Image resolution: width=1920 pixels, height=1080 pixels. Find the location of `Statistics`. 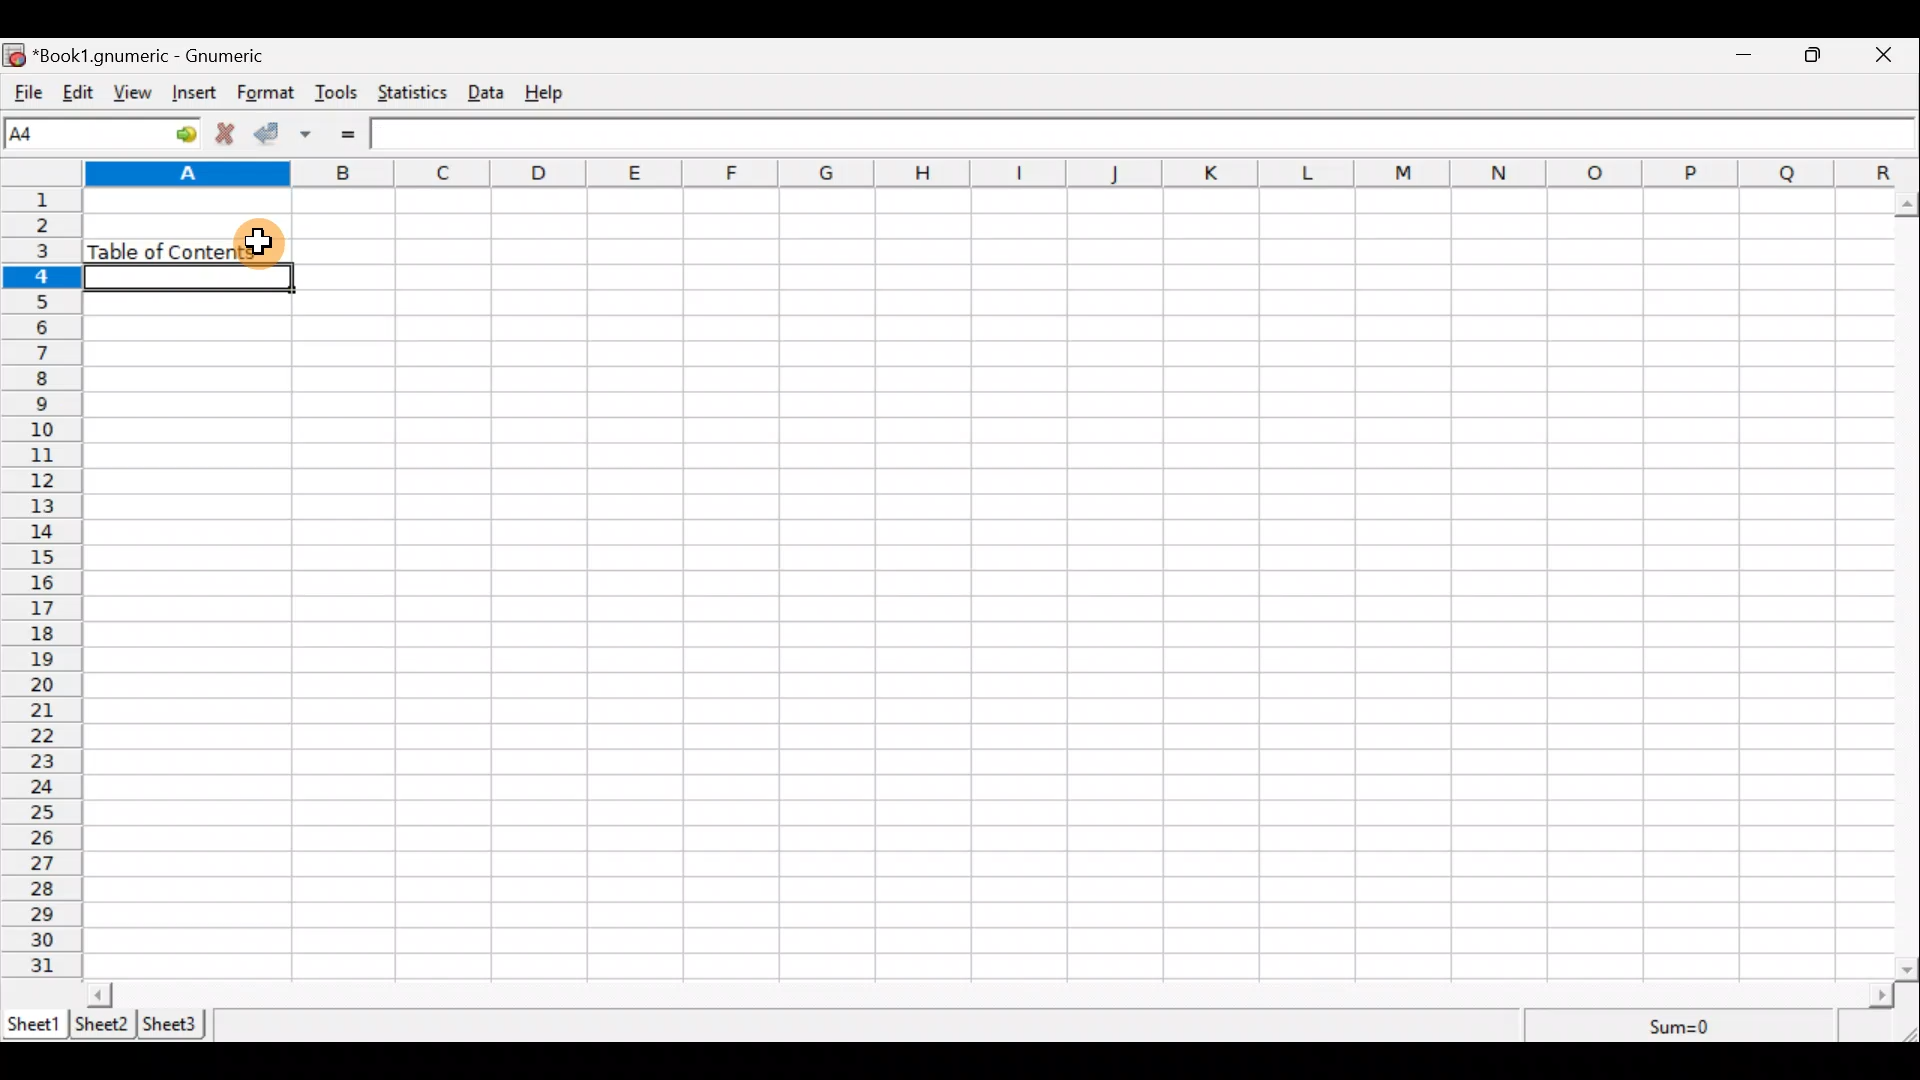

Statistics is located at coordinates (416, 95).